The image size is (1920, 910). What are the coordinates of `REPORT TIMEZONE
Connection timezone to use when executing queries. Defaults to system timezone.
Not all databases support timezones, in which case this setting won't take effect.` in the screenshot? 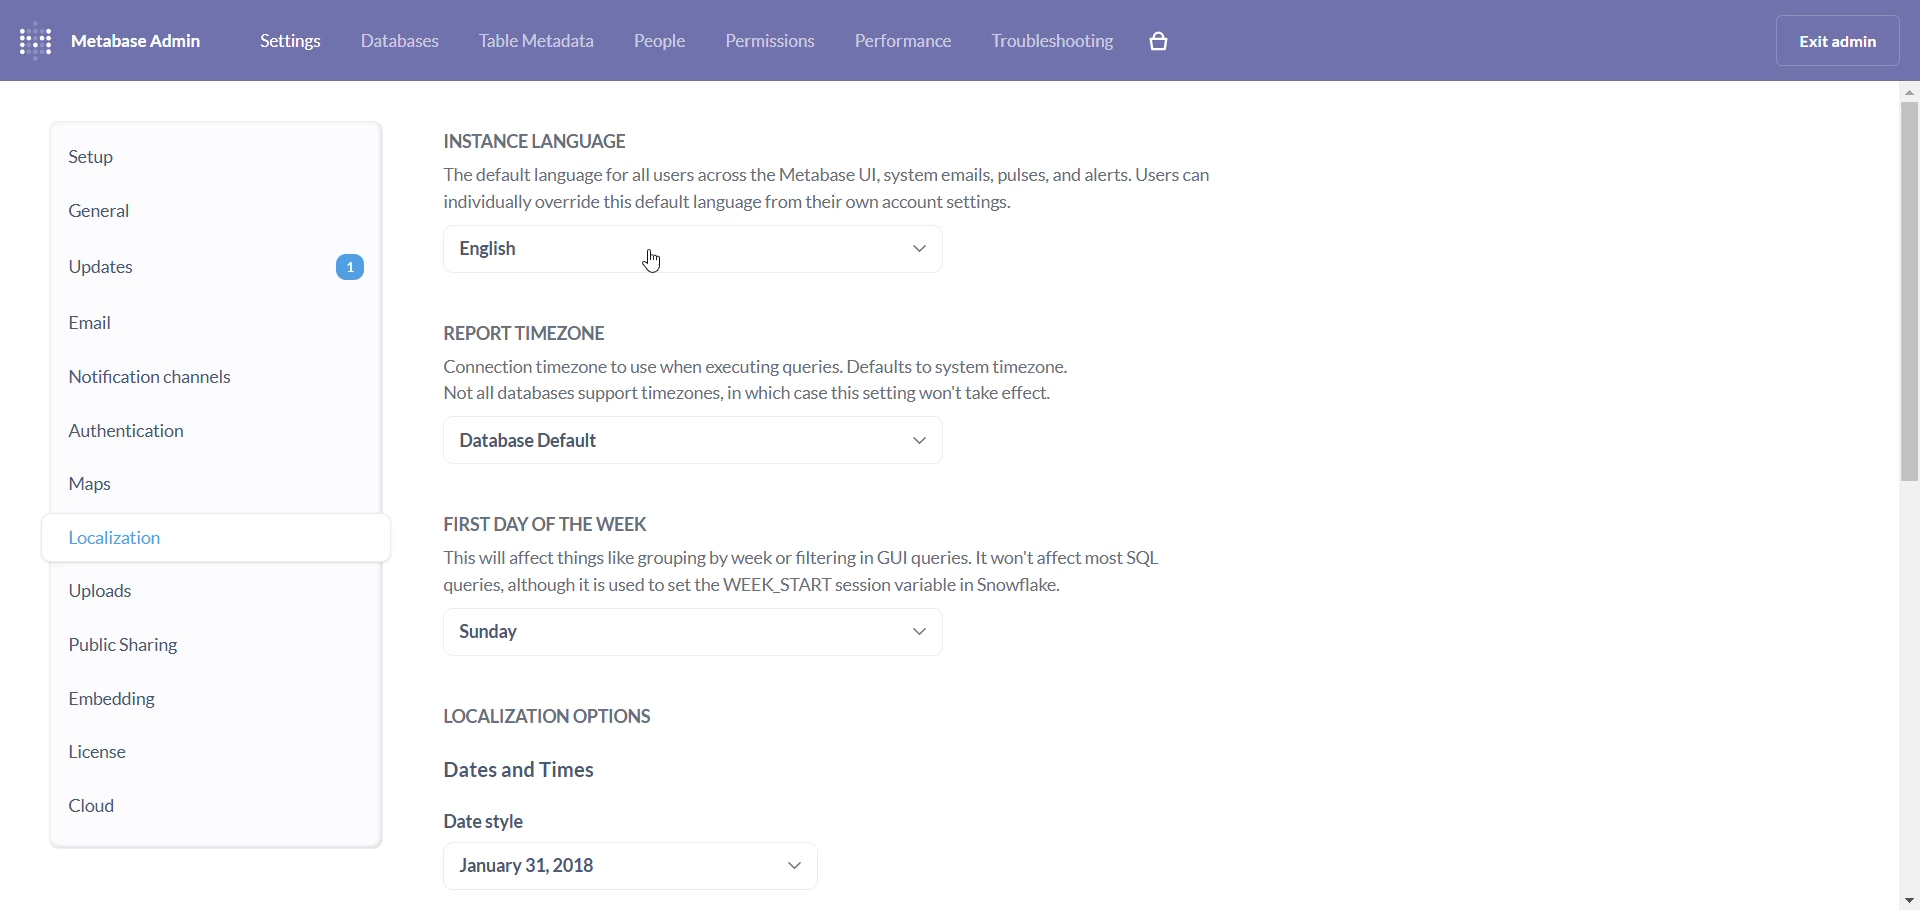 It's located at (748, 363).